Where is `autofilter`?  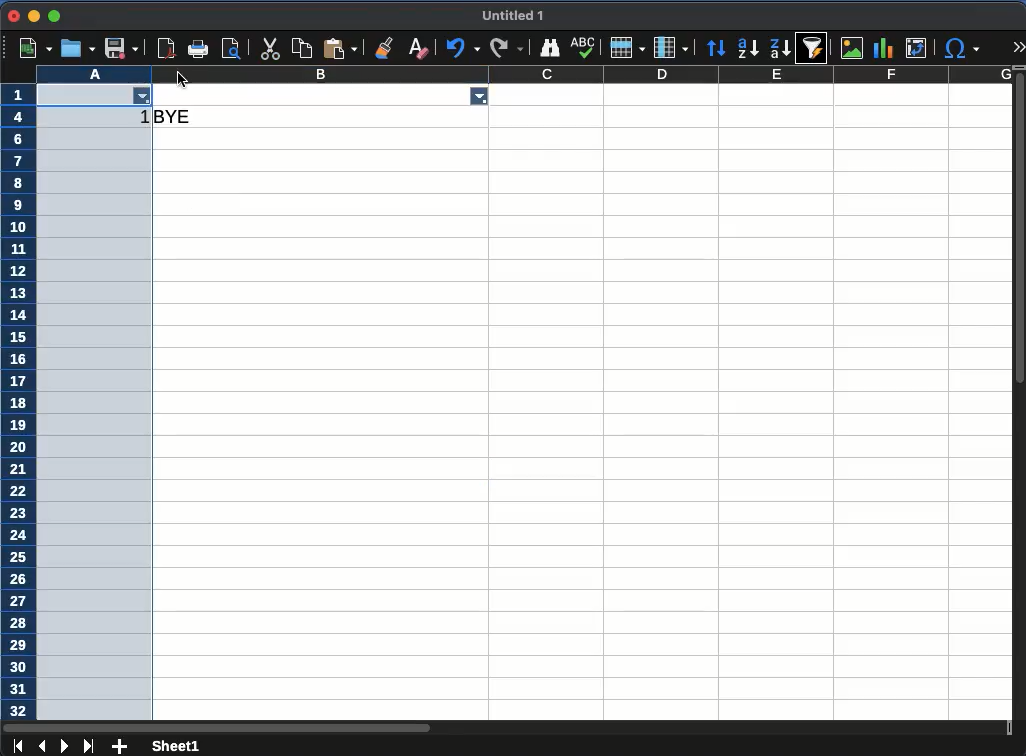
autofilter is located at coordinates (814, 47).